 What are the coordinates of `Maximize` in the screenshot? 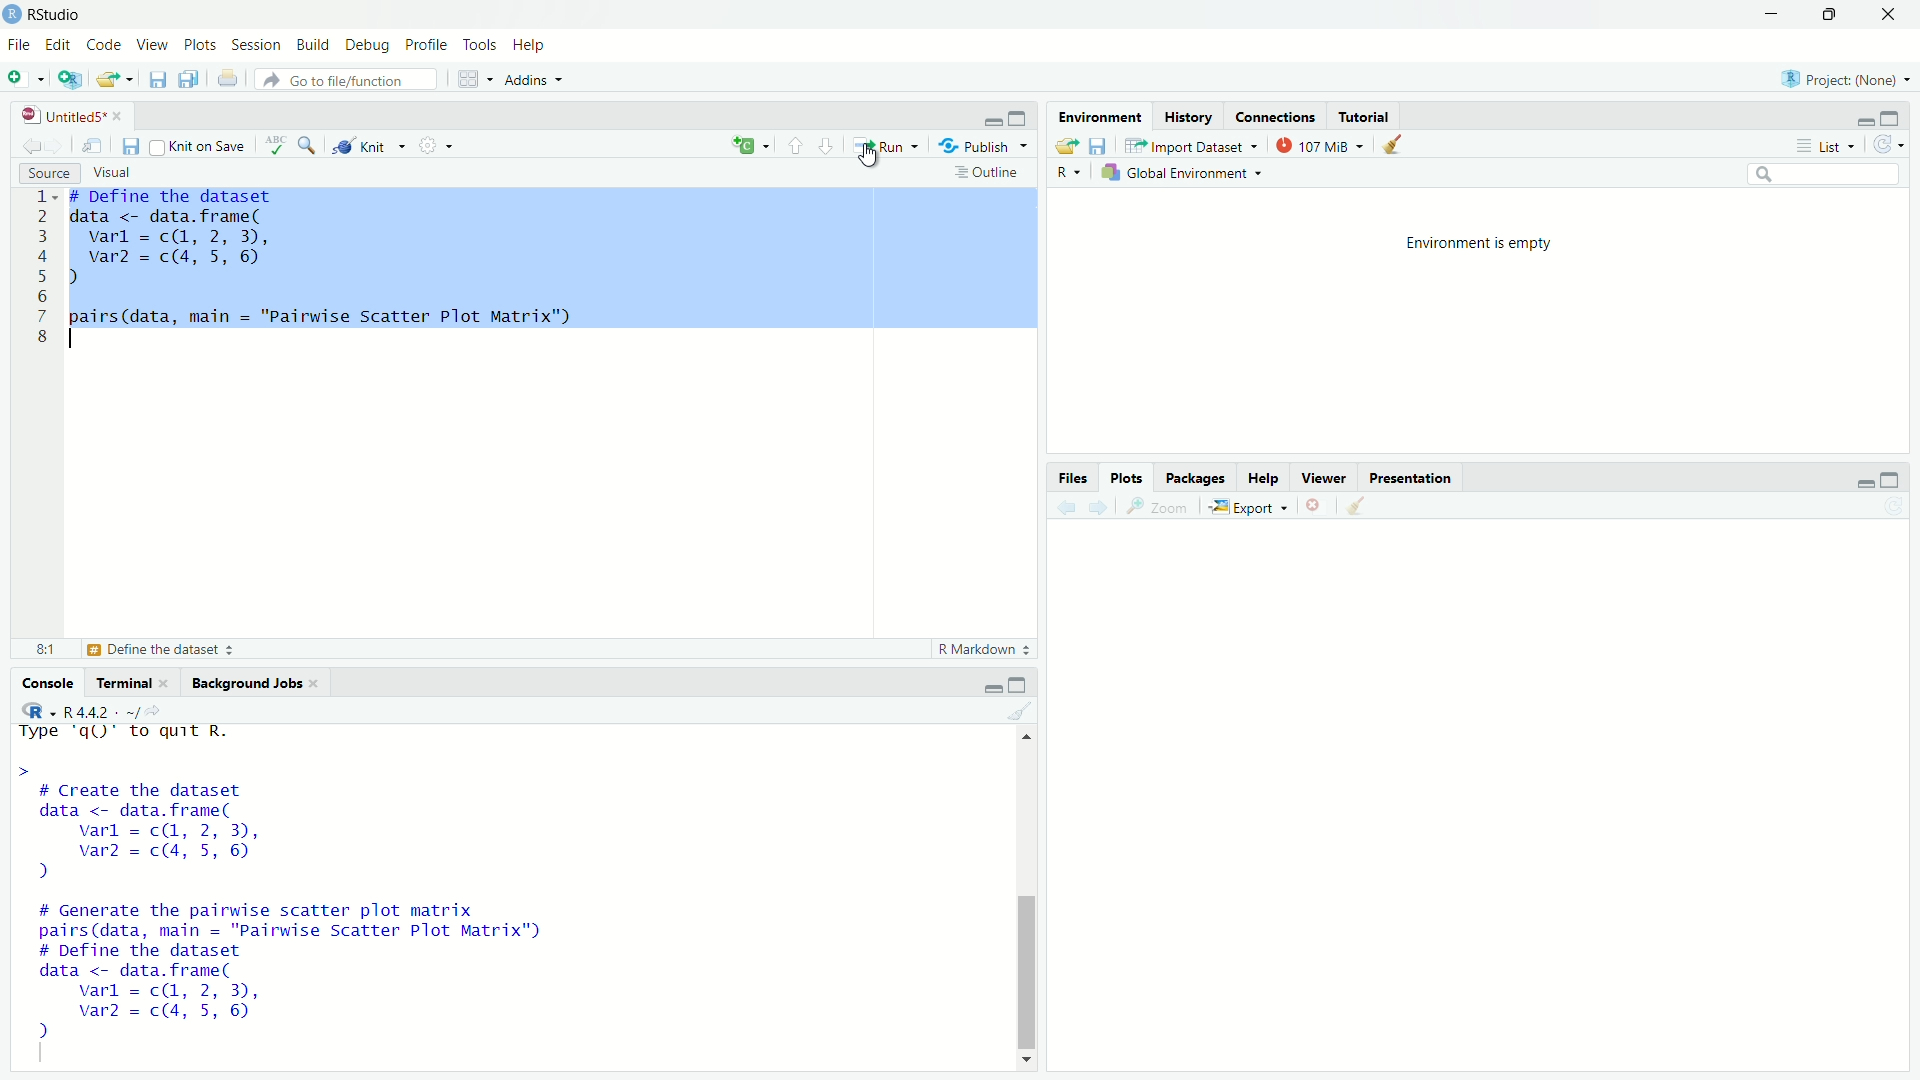 It's located at (1021, 684).